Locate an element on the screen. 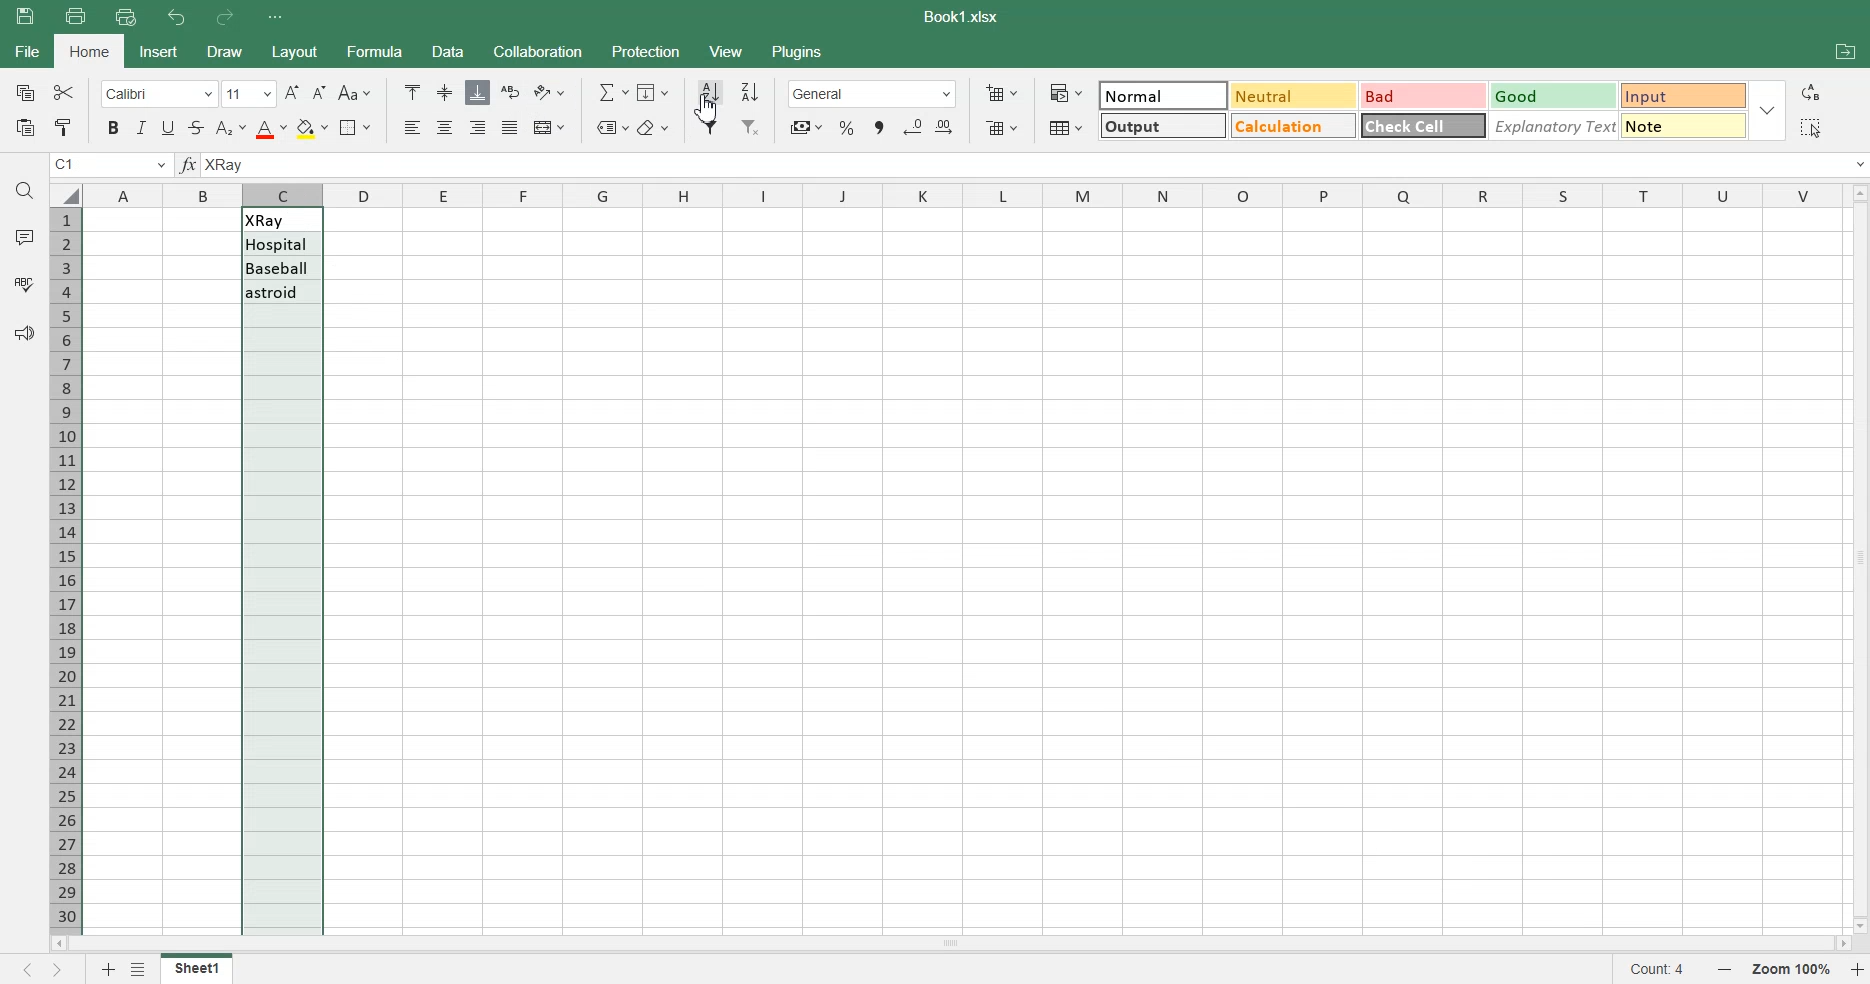  Align Right is located at coordinates (479, 127).